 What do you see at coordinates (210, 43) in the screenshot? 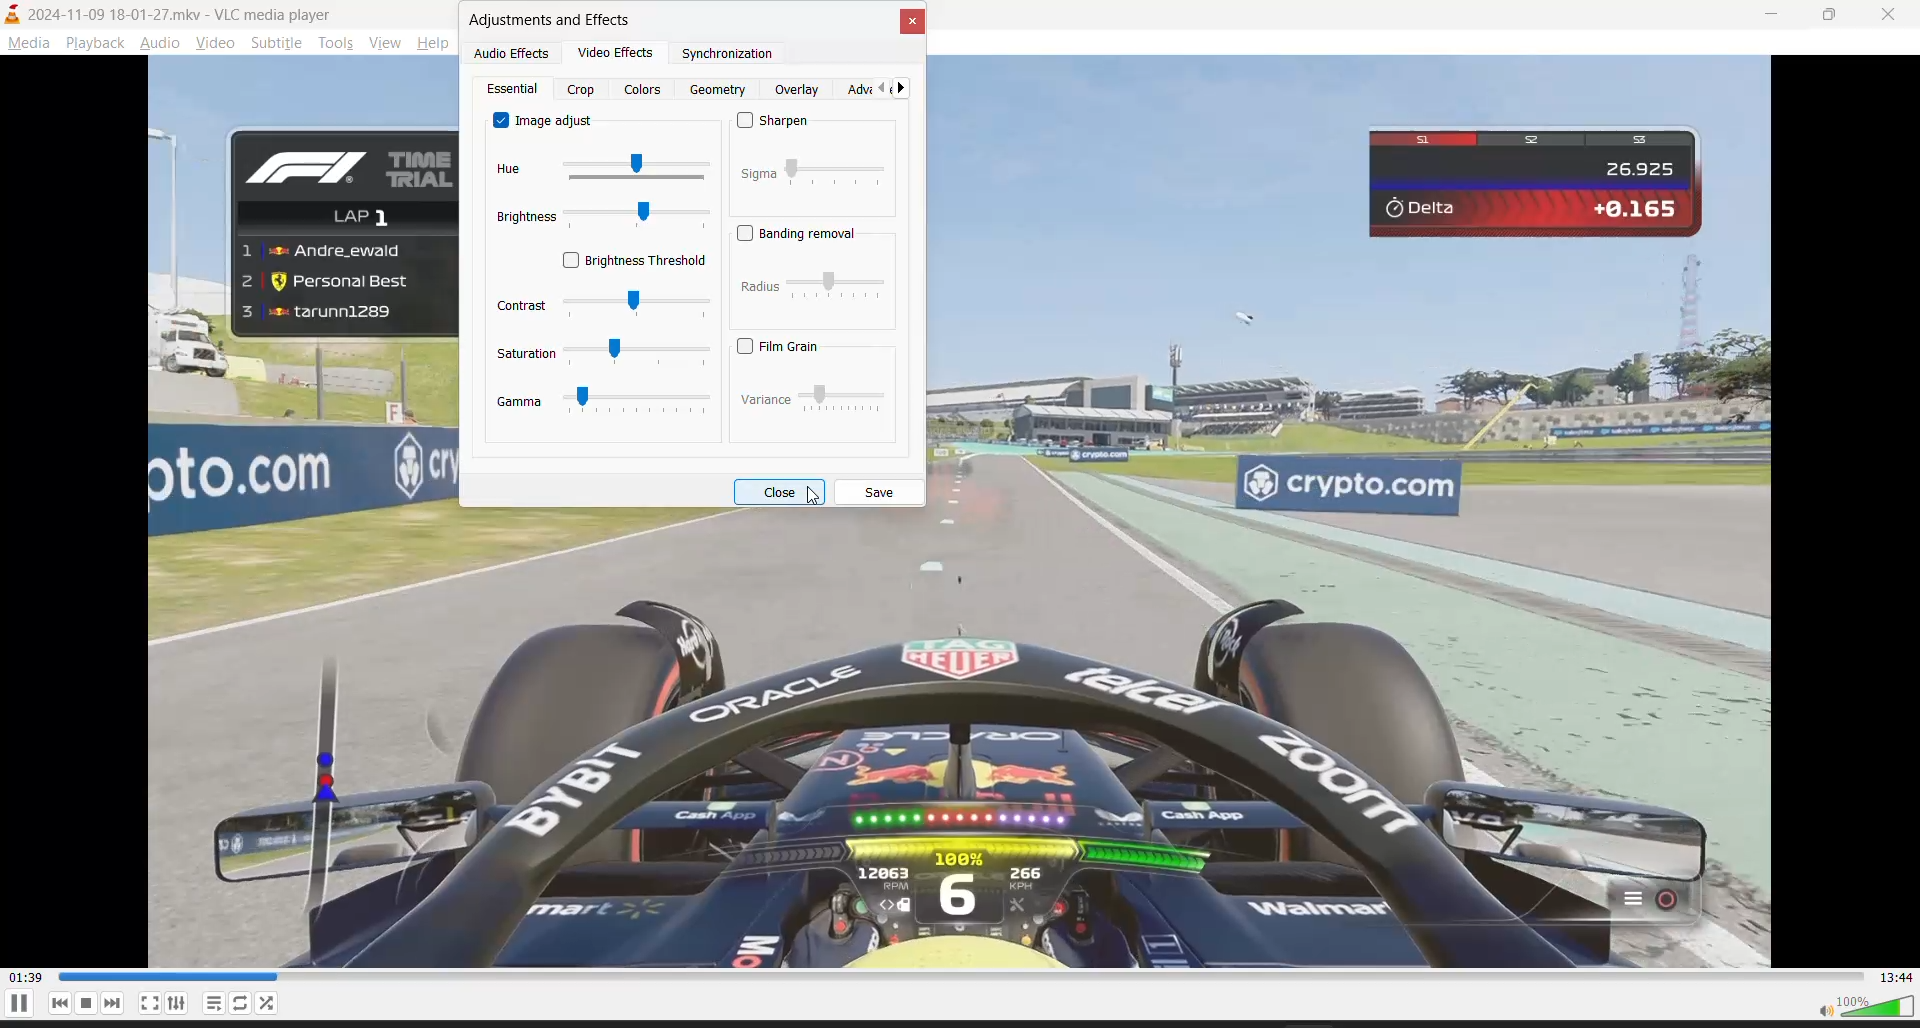
I see `video` at bounding box center [210, 43].